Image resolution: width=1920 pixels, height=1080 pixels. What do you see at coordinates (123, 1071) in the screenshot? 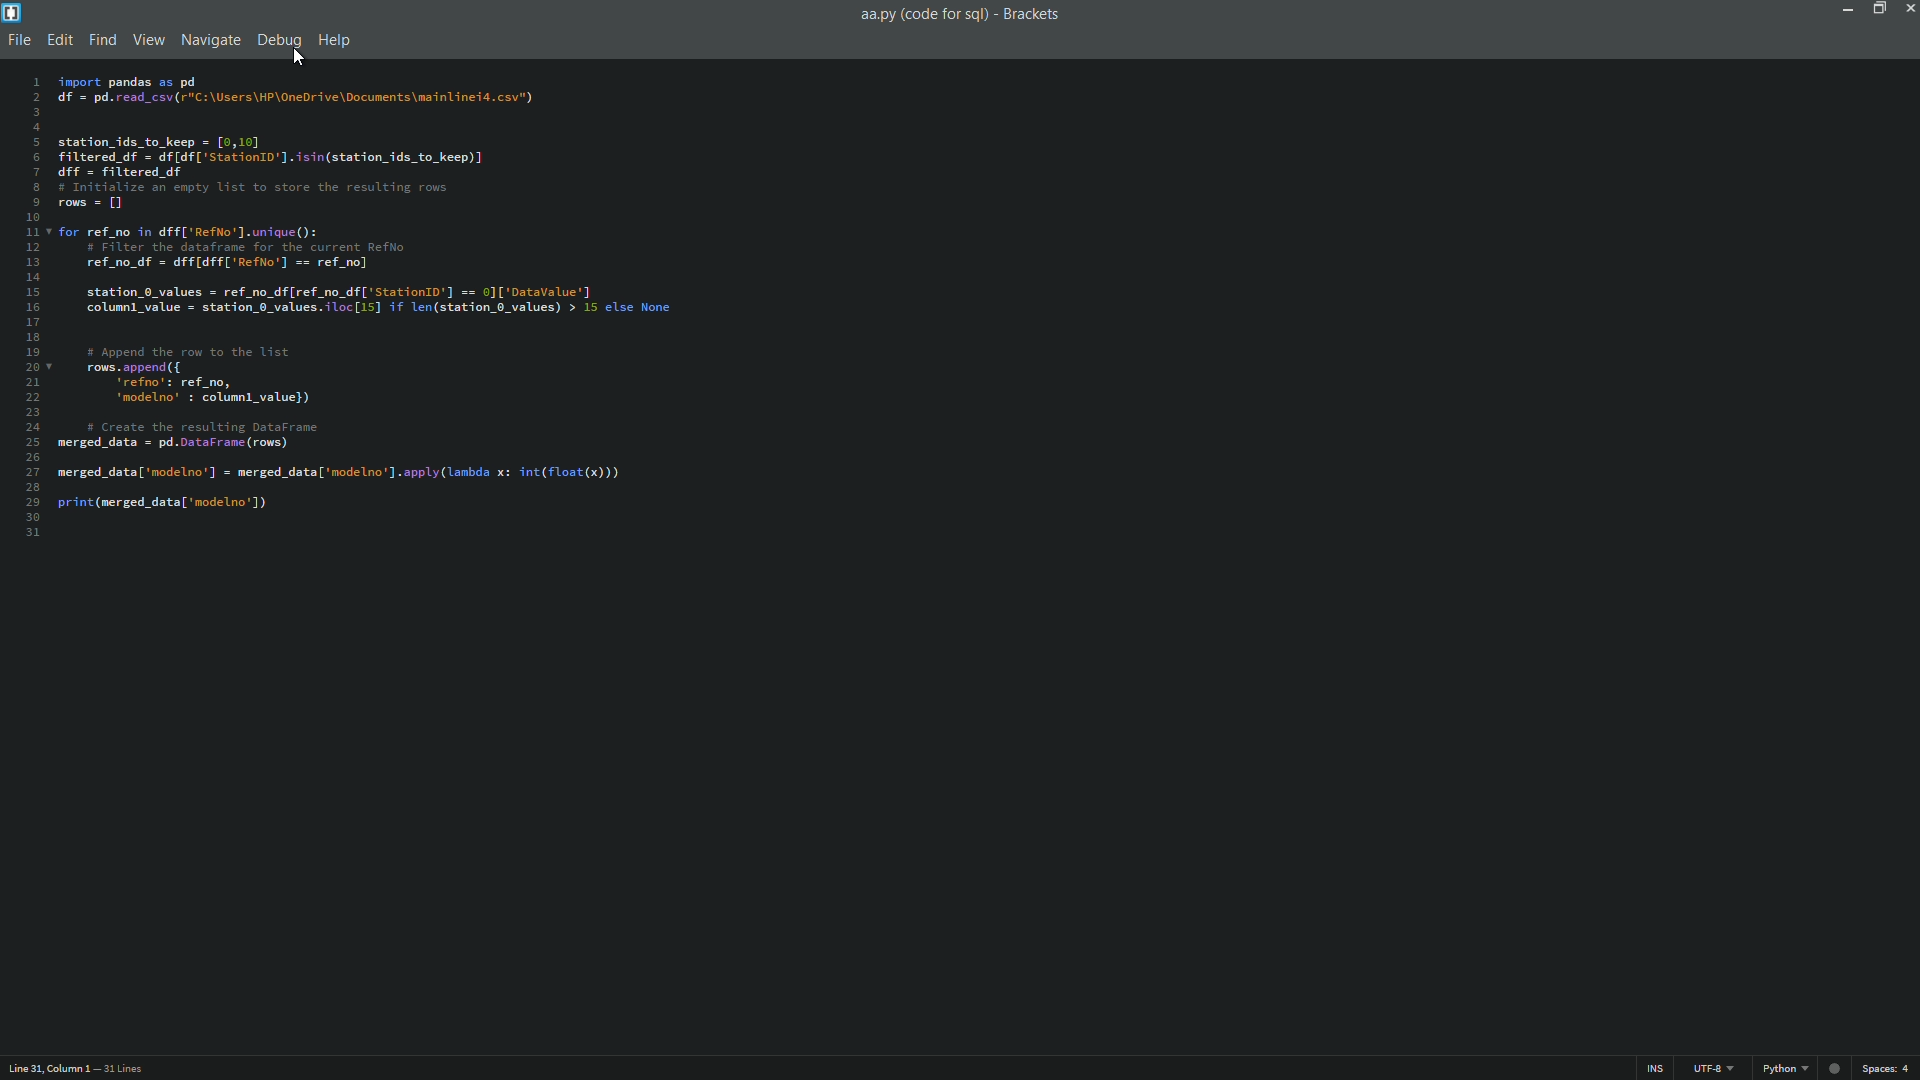
I see `number of lines` at bounding box center [123, 1071].